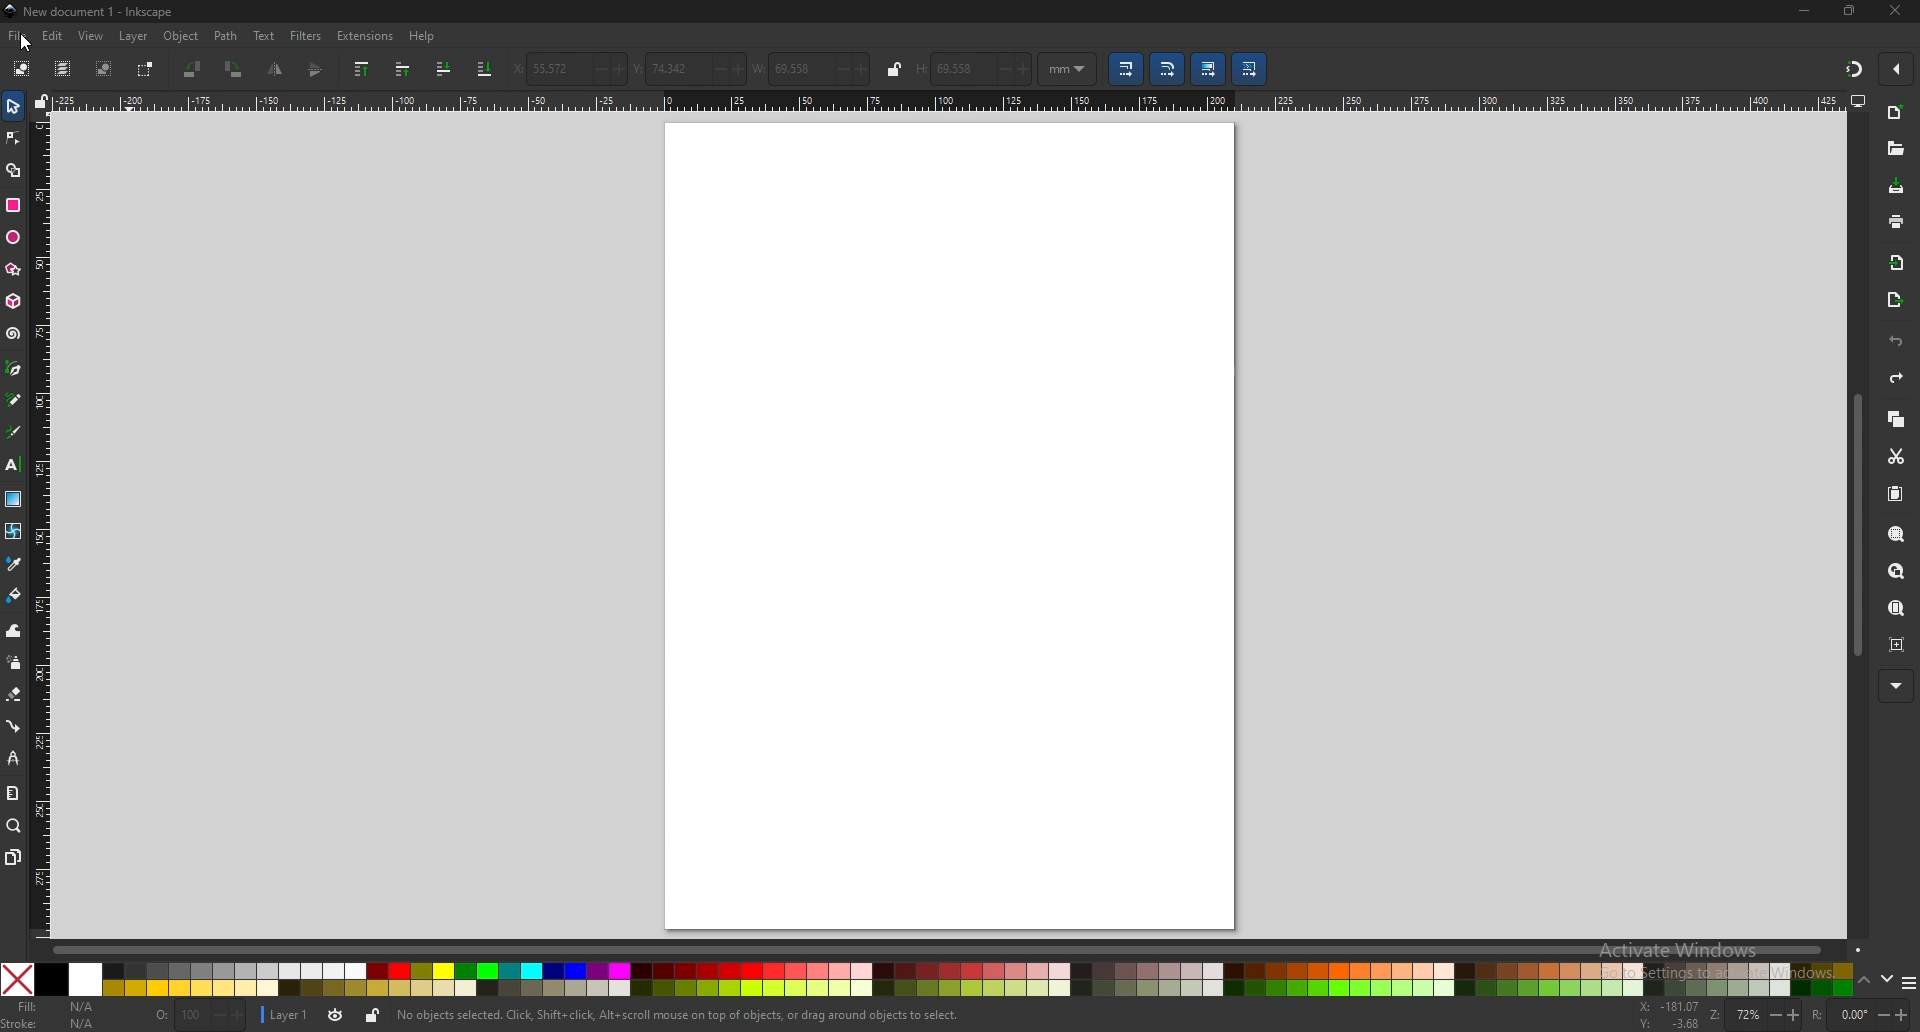 This screenshot has height=1032, width=1920. What do you see at coordinates (13, 237) in the screenshot?
I see `ellipse` at bounding box center [13, 237].